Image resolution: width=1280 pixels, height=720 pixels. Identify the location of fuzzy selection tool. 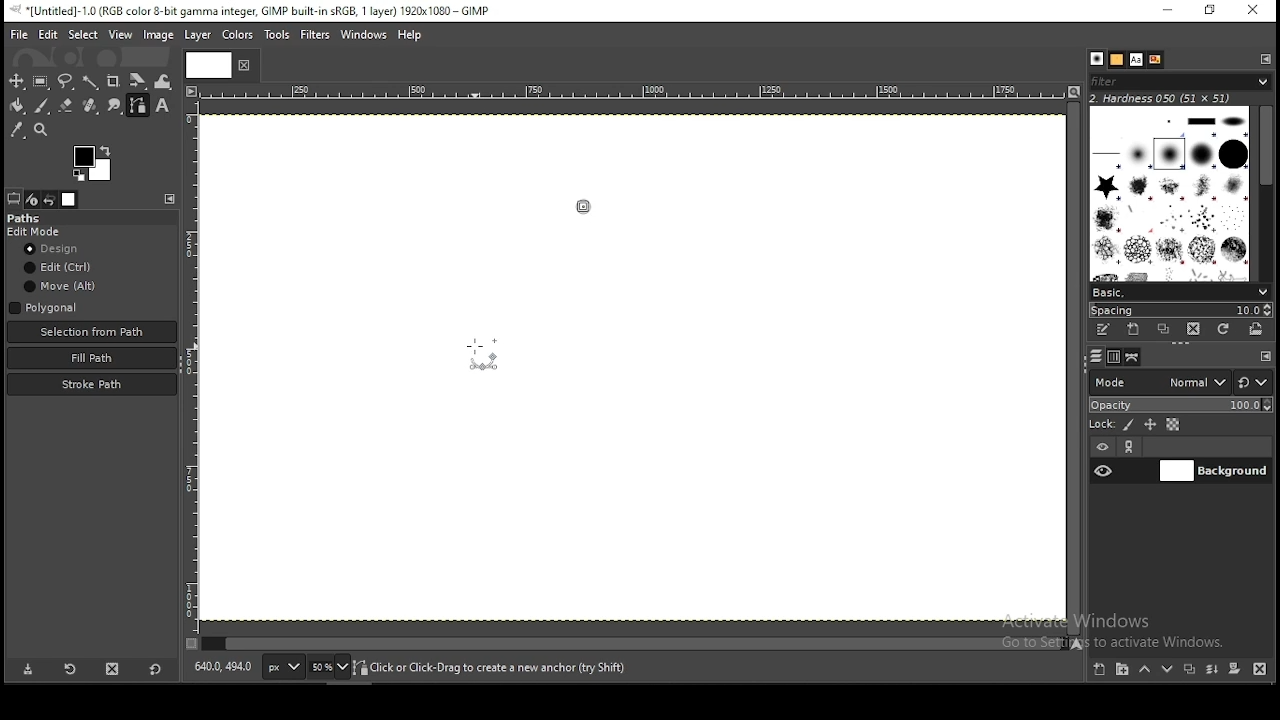
(90, 81).